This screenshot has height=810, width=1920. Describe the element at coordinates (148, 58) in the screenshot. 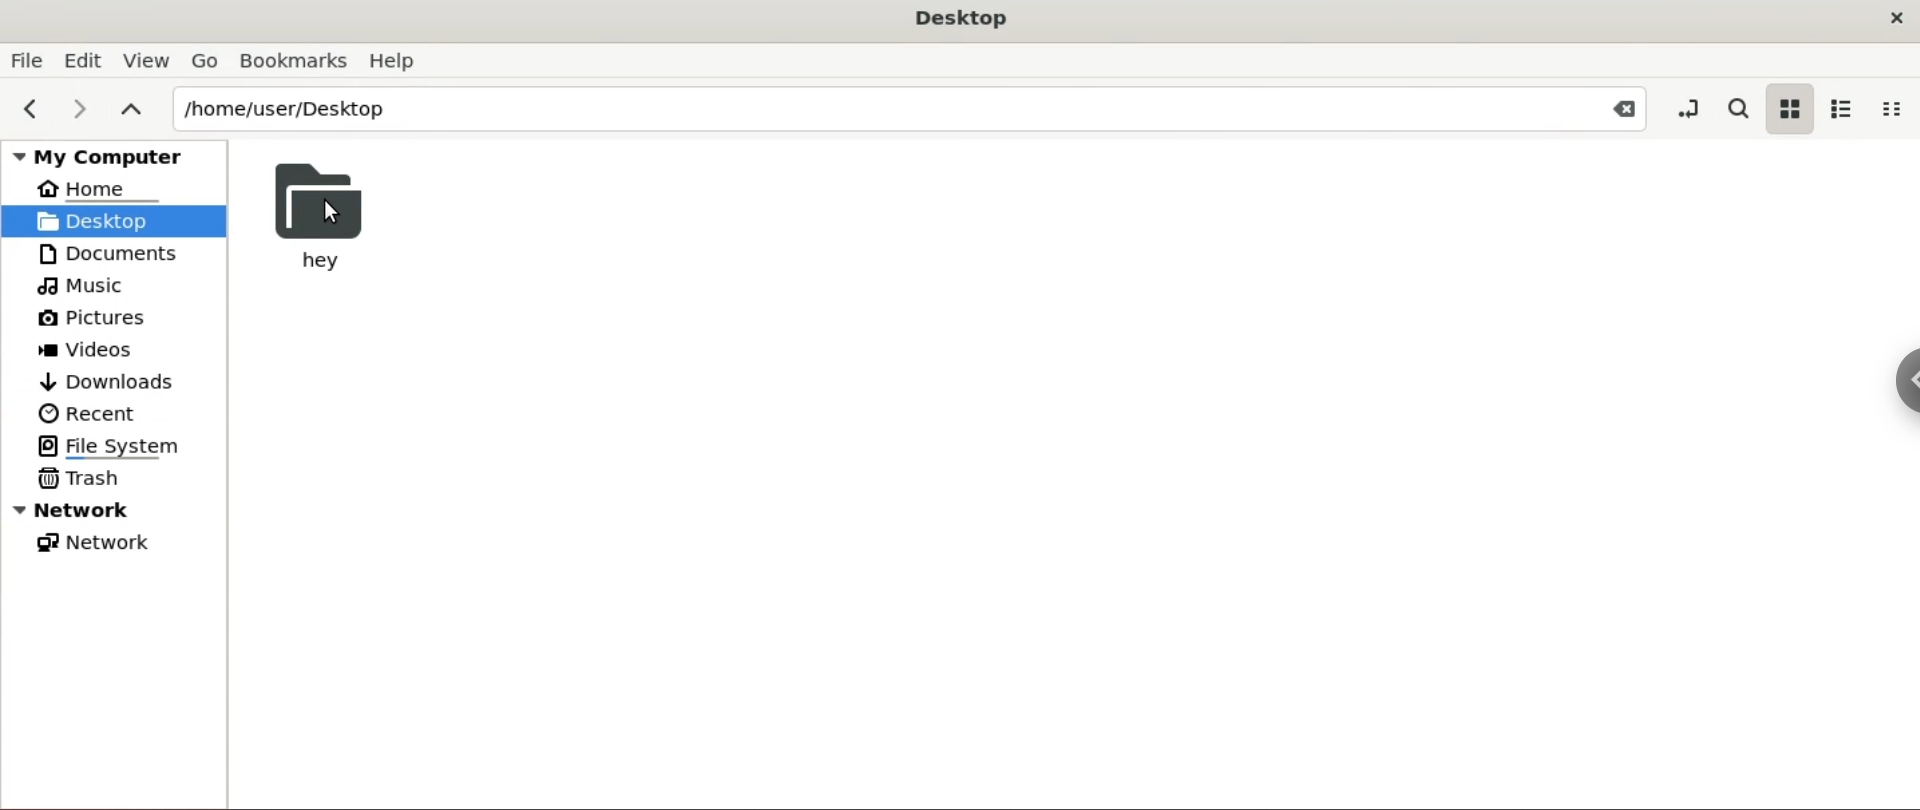

I see `View` at that location.